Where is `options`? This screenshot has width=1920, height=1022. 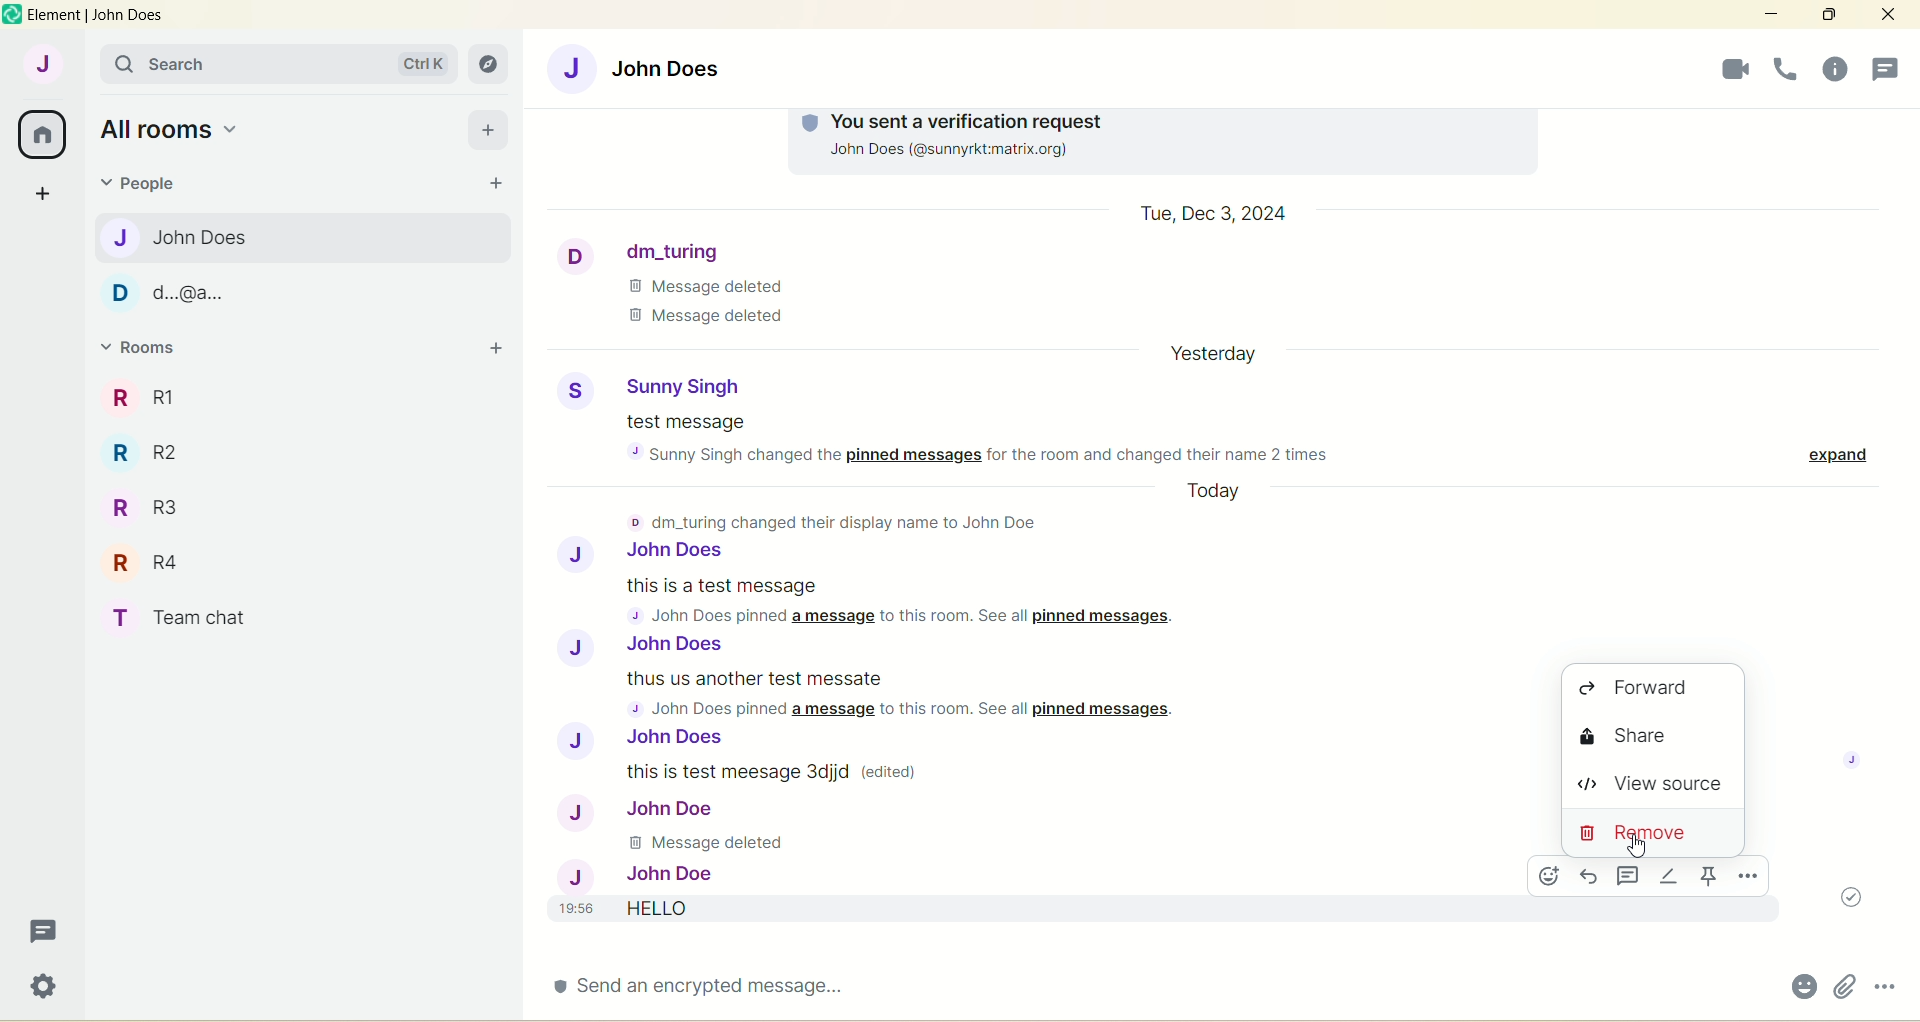
options is located at coordinates (1887, 985).